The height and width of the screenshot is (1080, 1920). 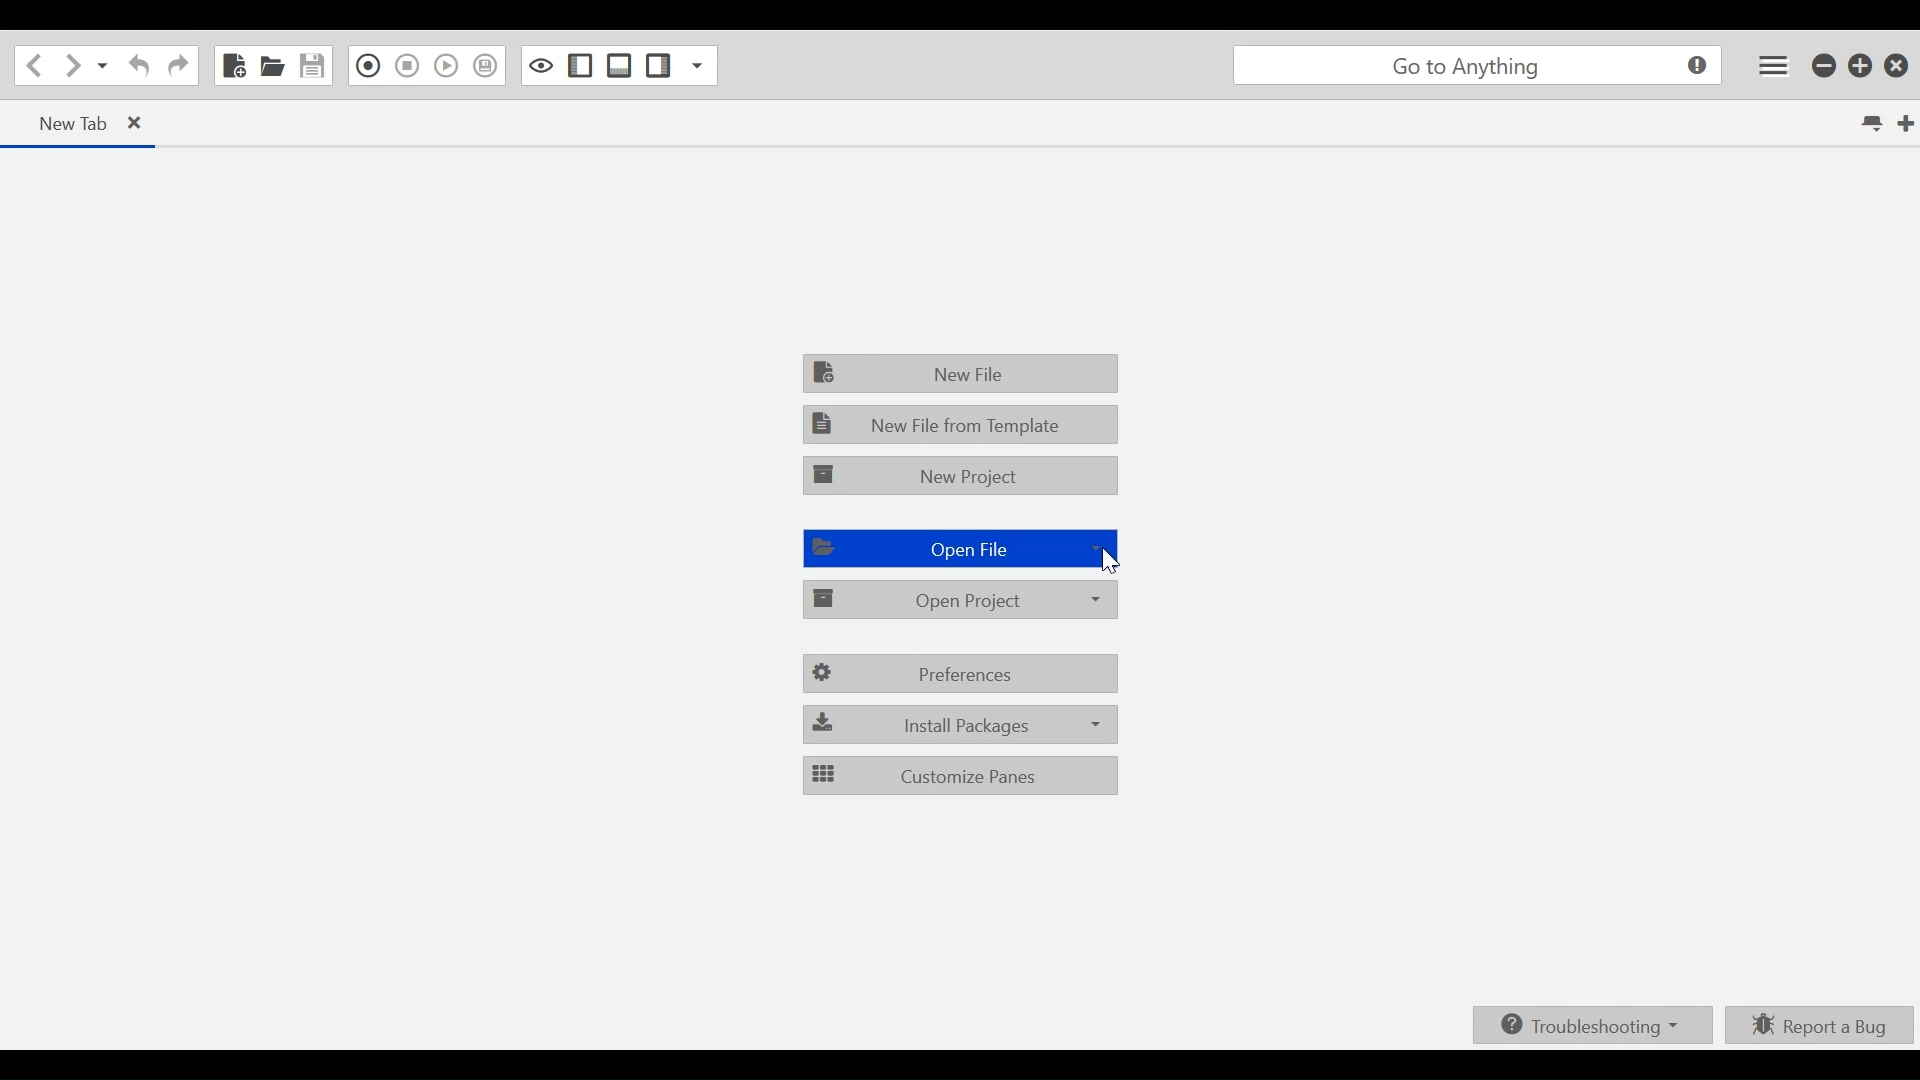 I want to click on New Project, so click(x=962, y=475).